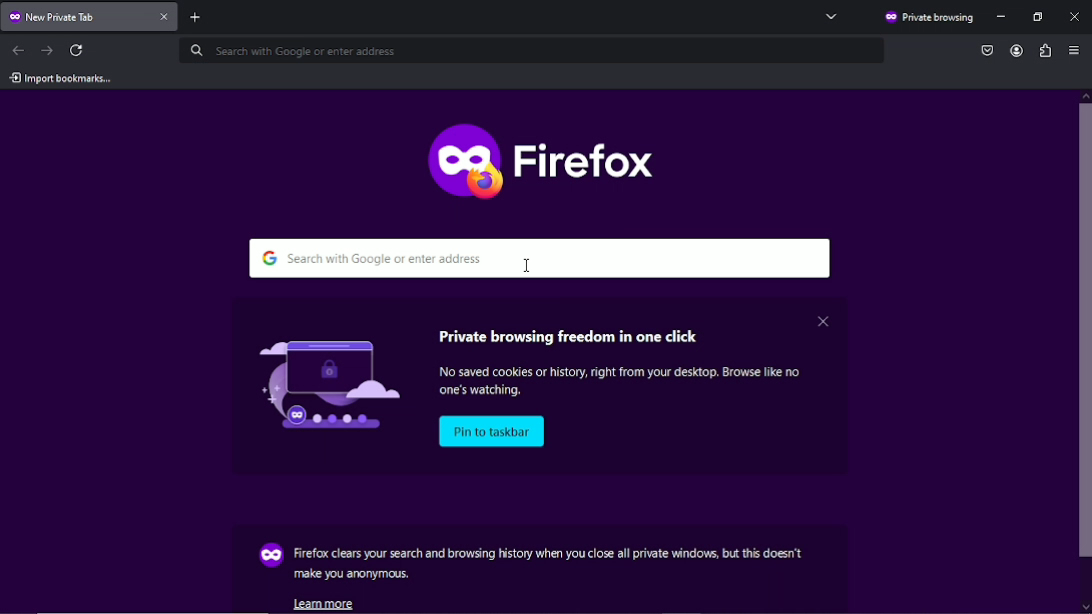 This screenshot has height=614, width=1092. I want to click on restore down, so click(1039, 17).